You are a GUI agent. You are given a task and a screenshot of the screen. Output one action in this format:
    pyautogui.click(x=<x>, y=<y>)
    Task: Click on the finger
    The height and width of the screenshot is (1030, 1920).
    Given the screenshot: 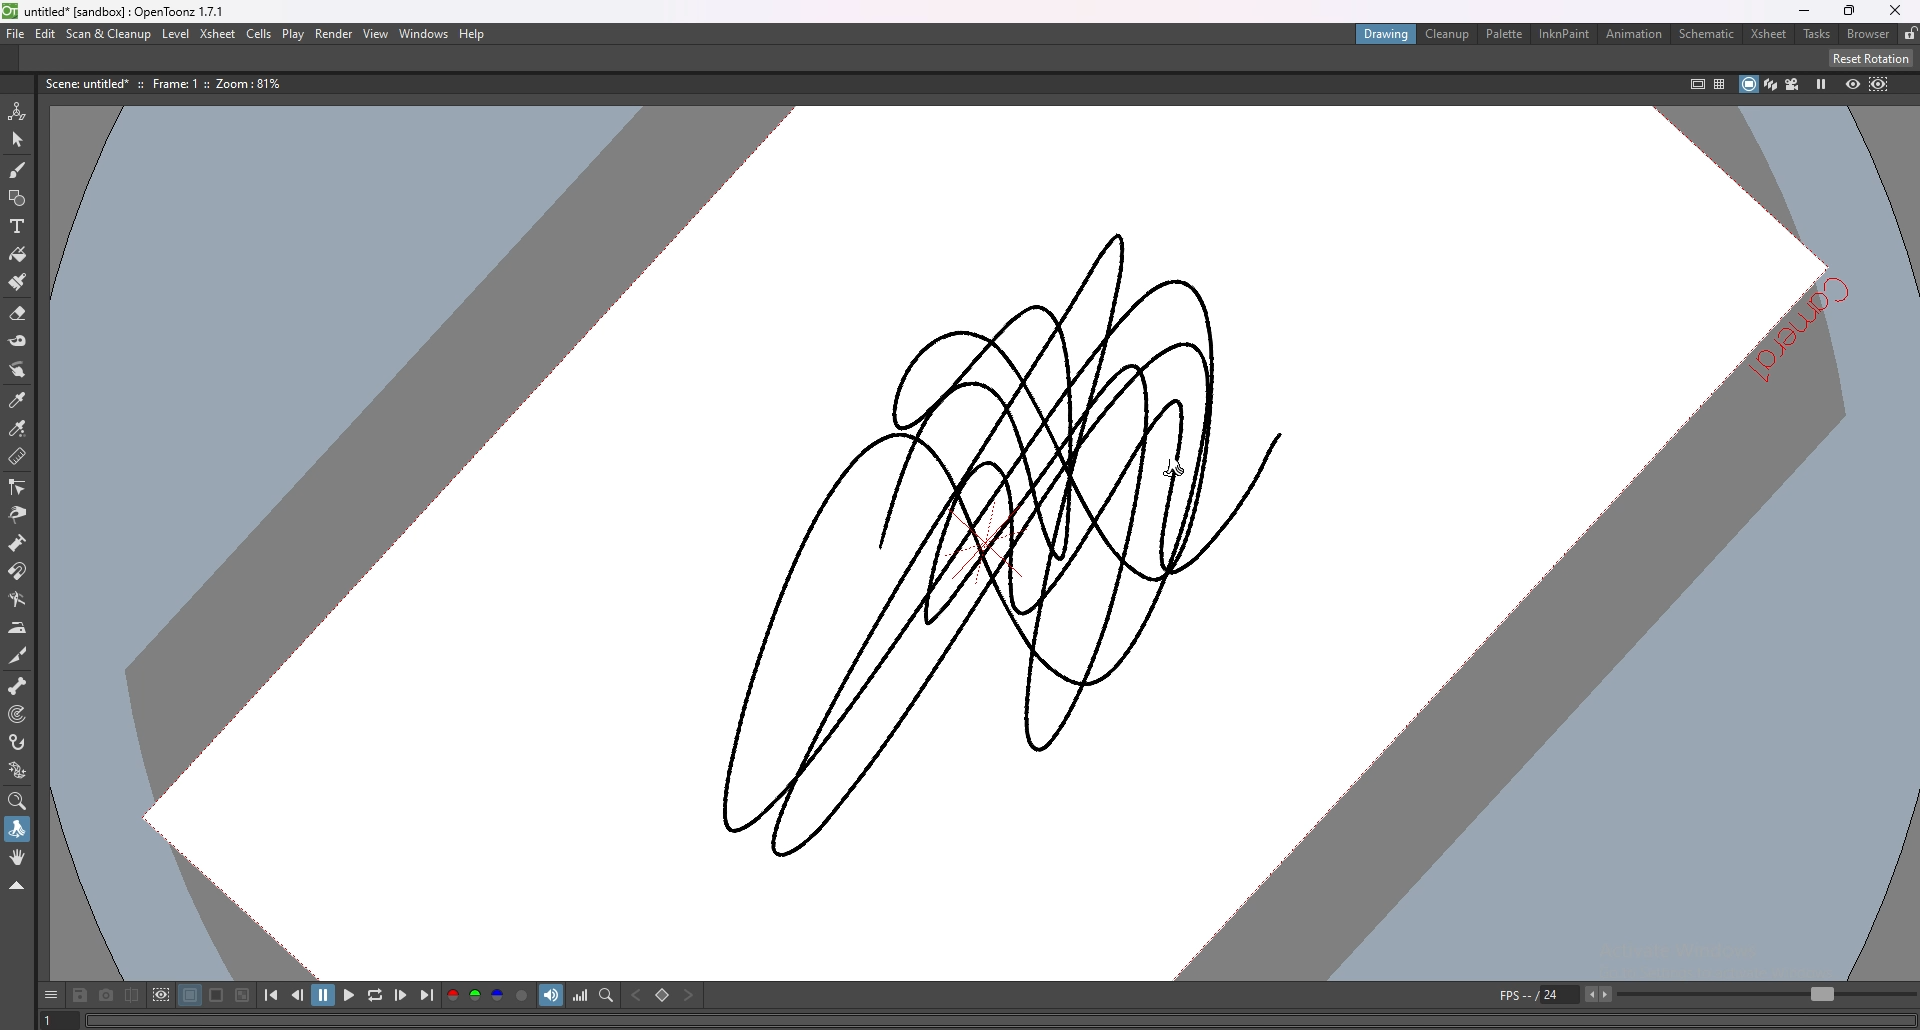 What is the action you would take?
    pyautogui.click(x=16, y=370)
    